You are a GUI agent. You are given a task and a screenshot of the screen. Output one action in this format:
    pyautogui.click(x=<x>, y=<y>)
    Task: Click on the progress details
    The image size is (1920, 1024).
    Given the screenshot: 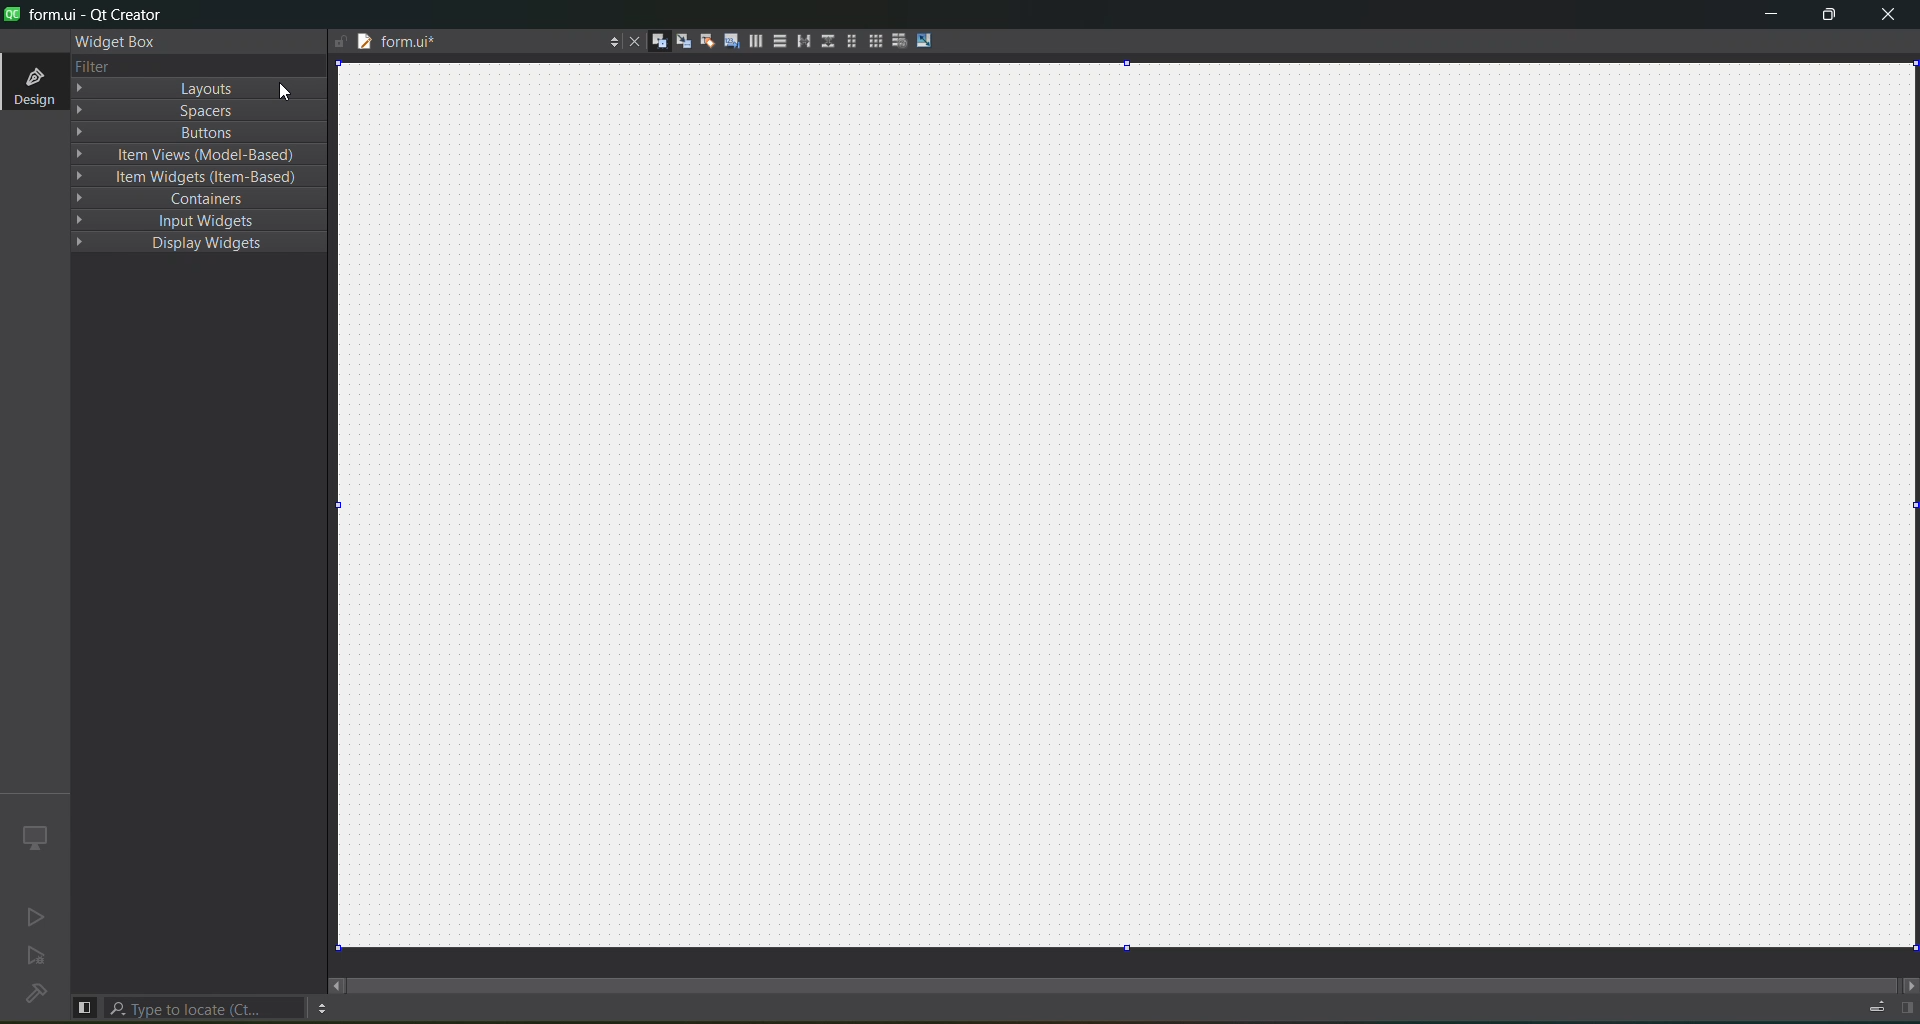 What is the action you would take?
    pyautogui.click(x=1875, y=1006)
    